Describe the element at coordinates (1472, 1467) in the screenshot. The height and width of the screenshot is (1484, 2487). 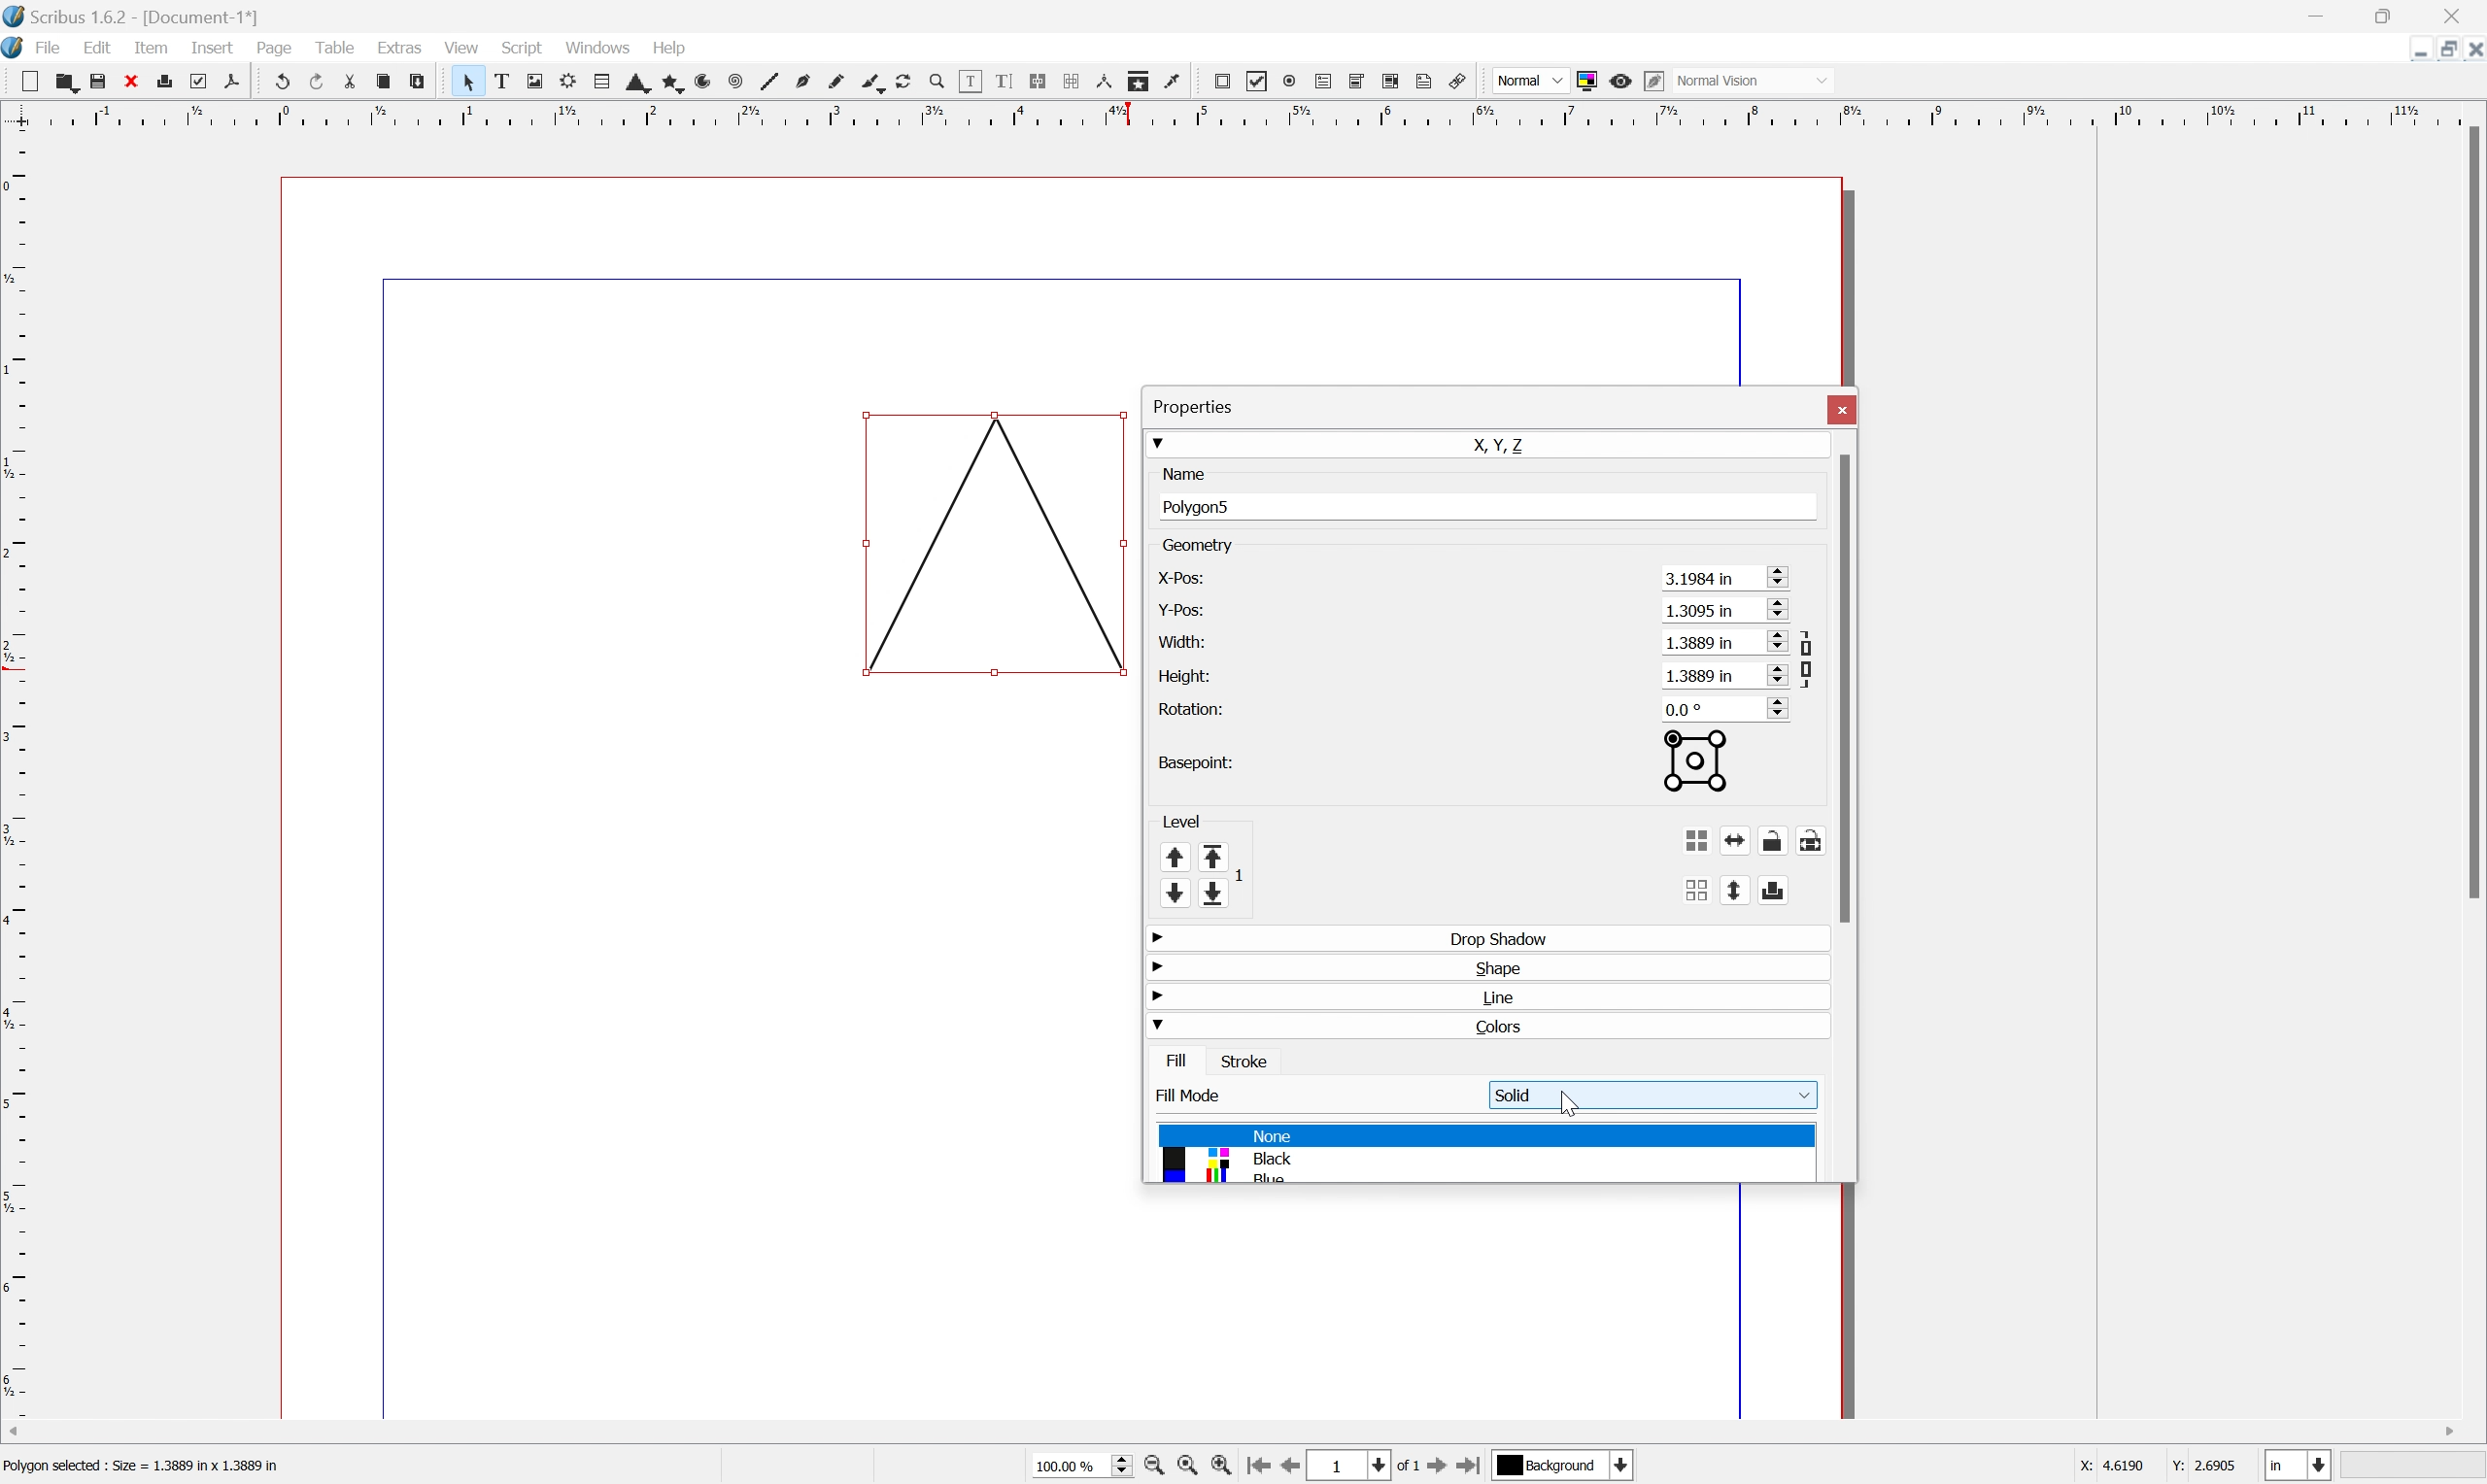
I see `Go to last page` at that location.